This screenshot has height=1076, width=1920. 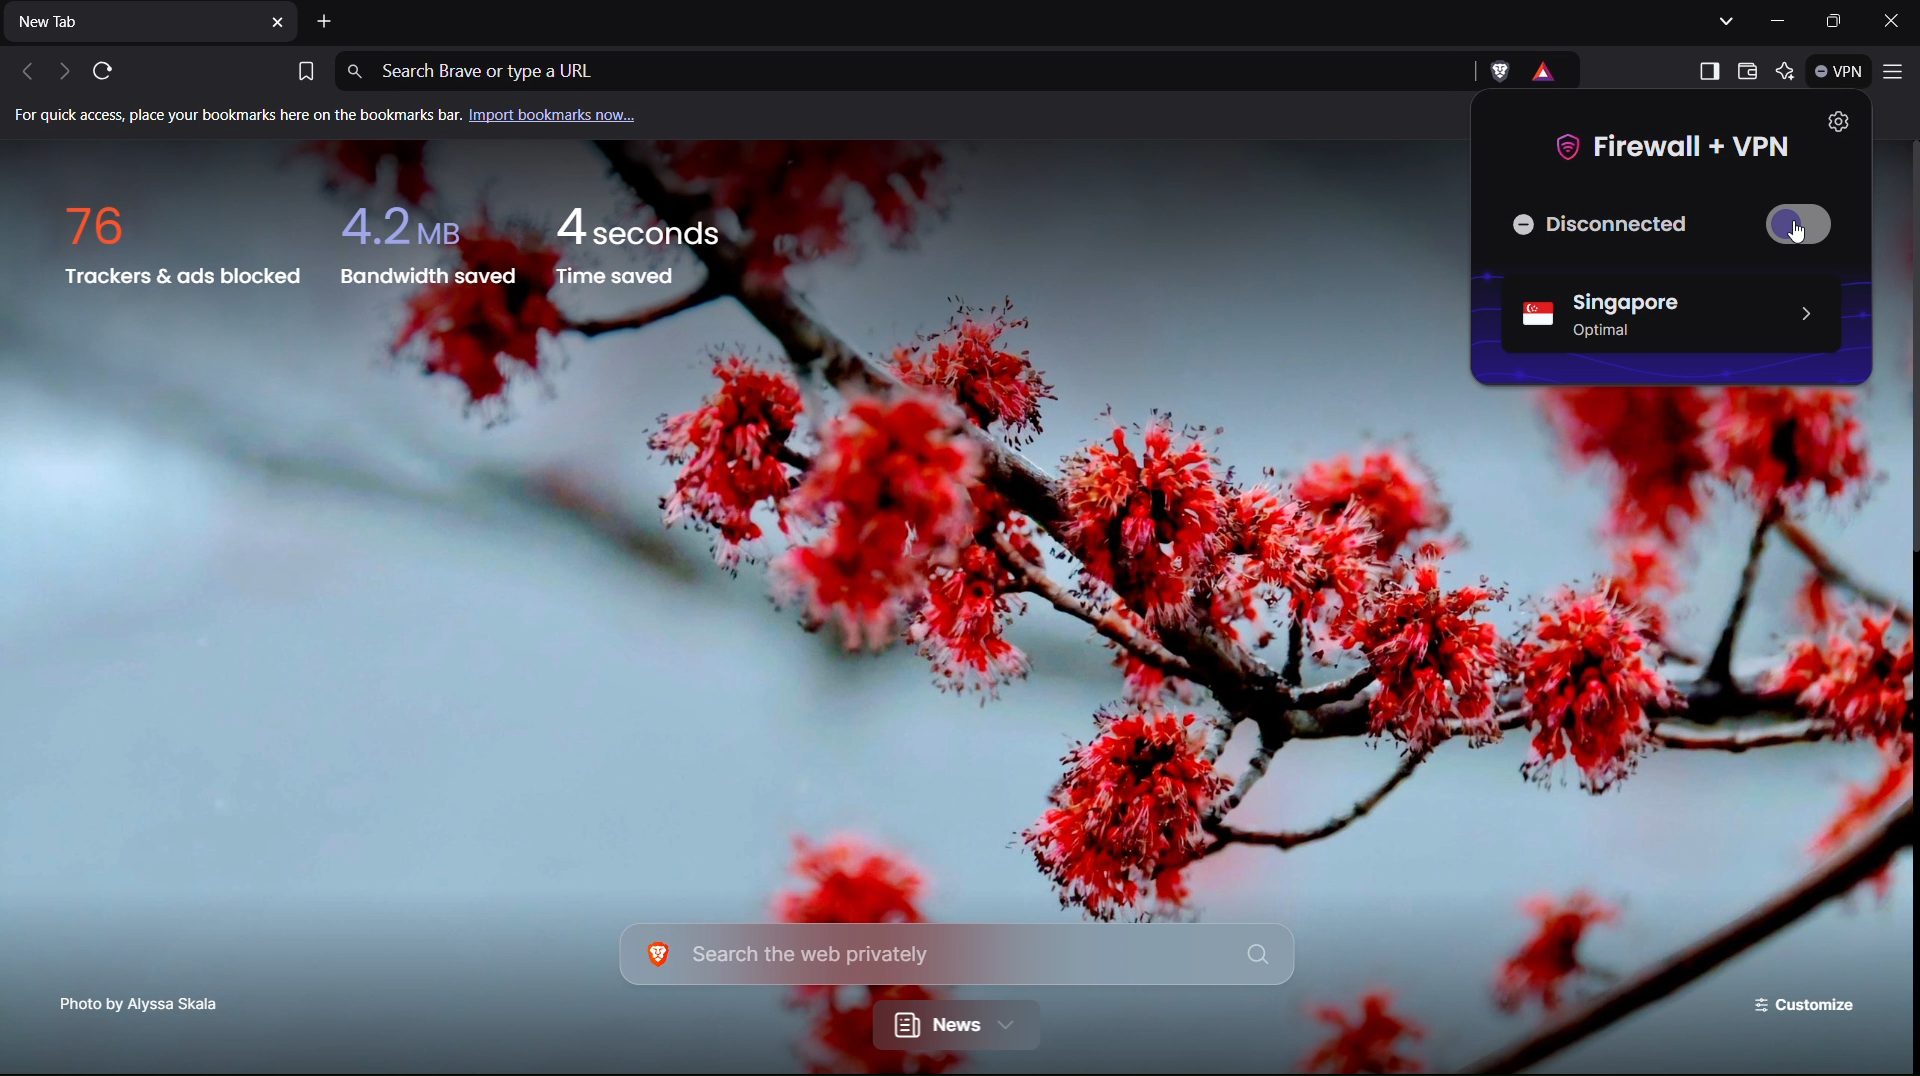 I want to click on VPN, so click(x=1833, y=75).